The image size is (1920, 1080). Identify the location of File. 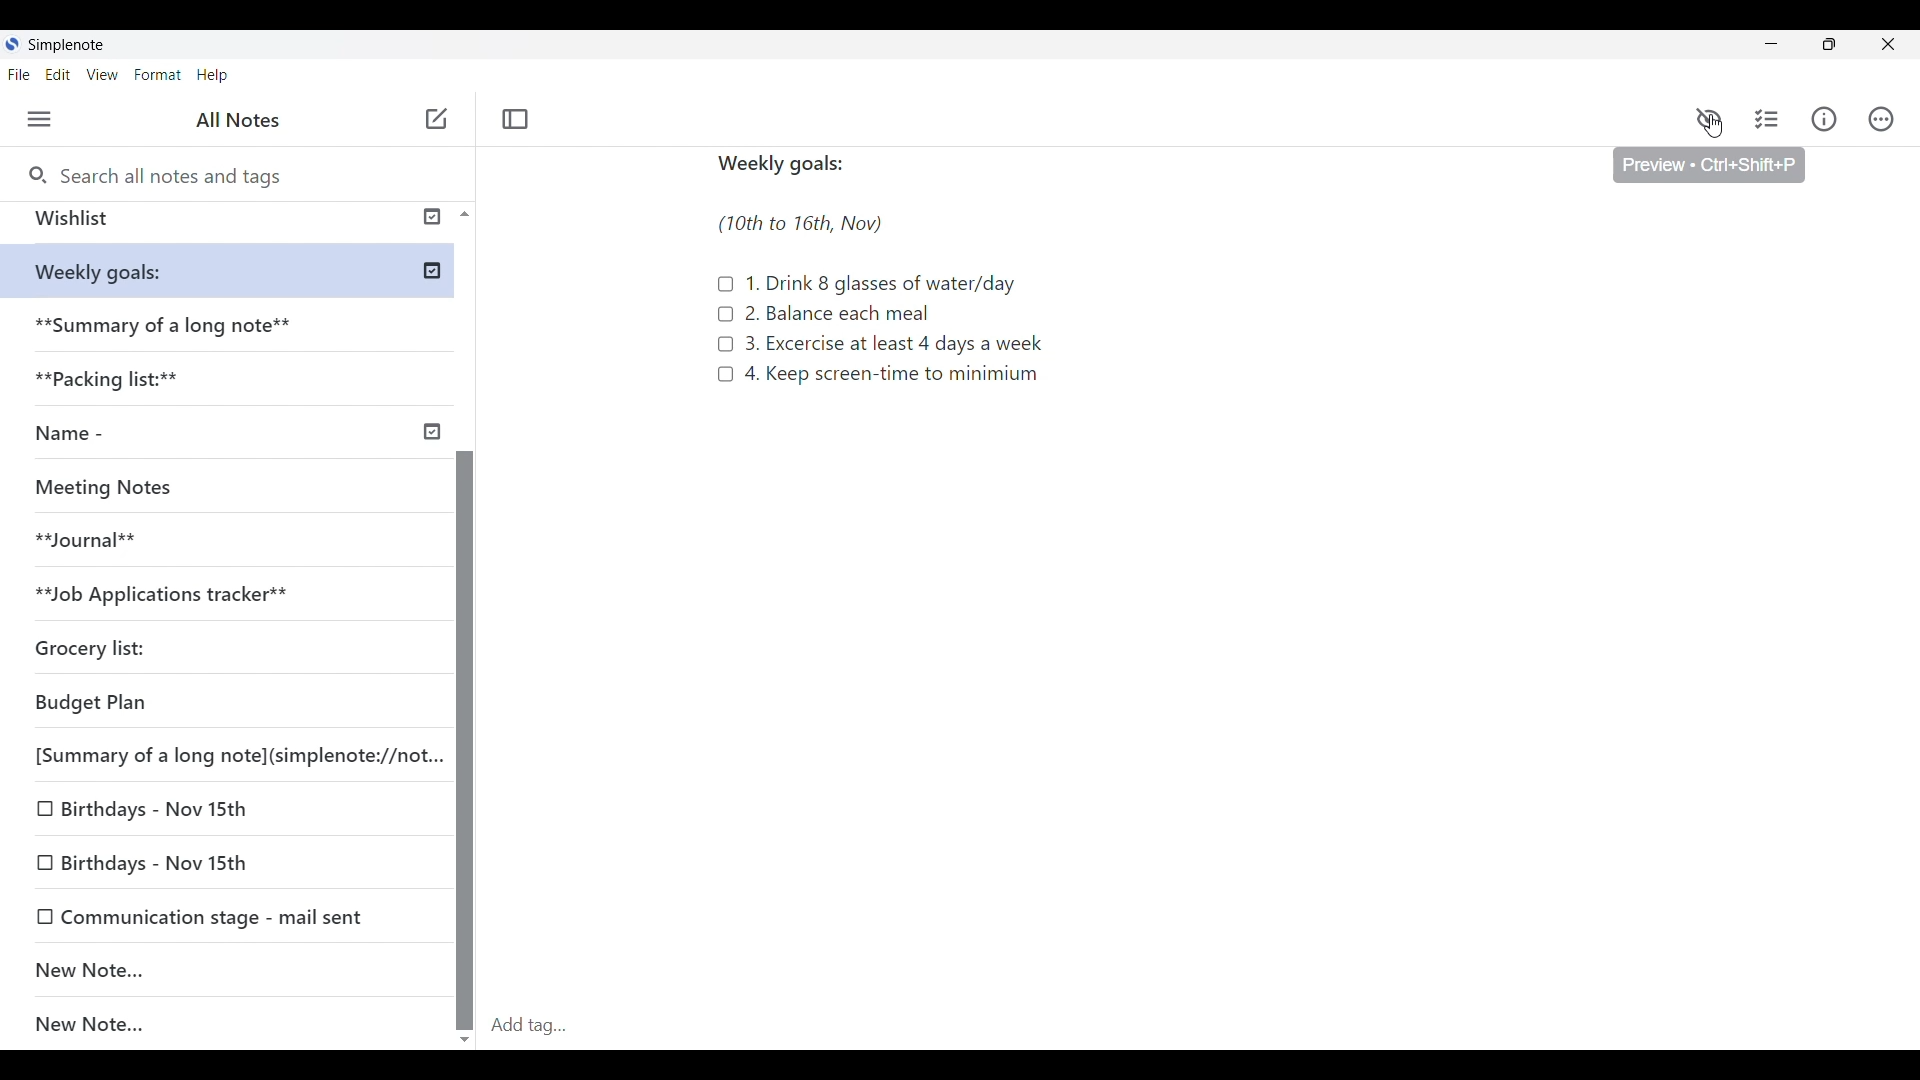
(23, 74).